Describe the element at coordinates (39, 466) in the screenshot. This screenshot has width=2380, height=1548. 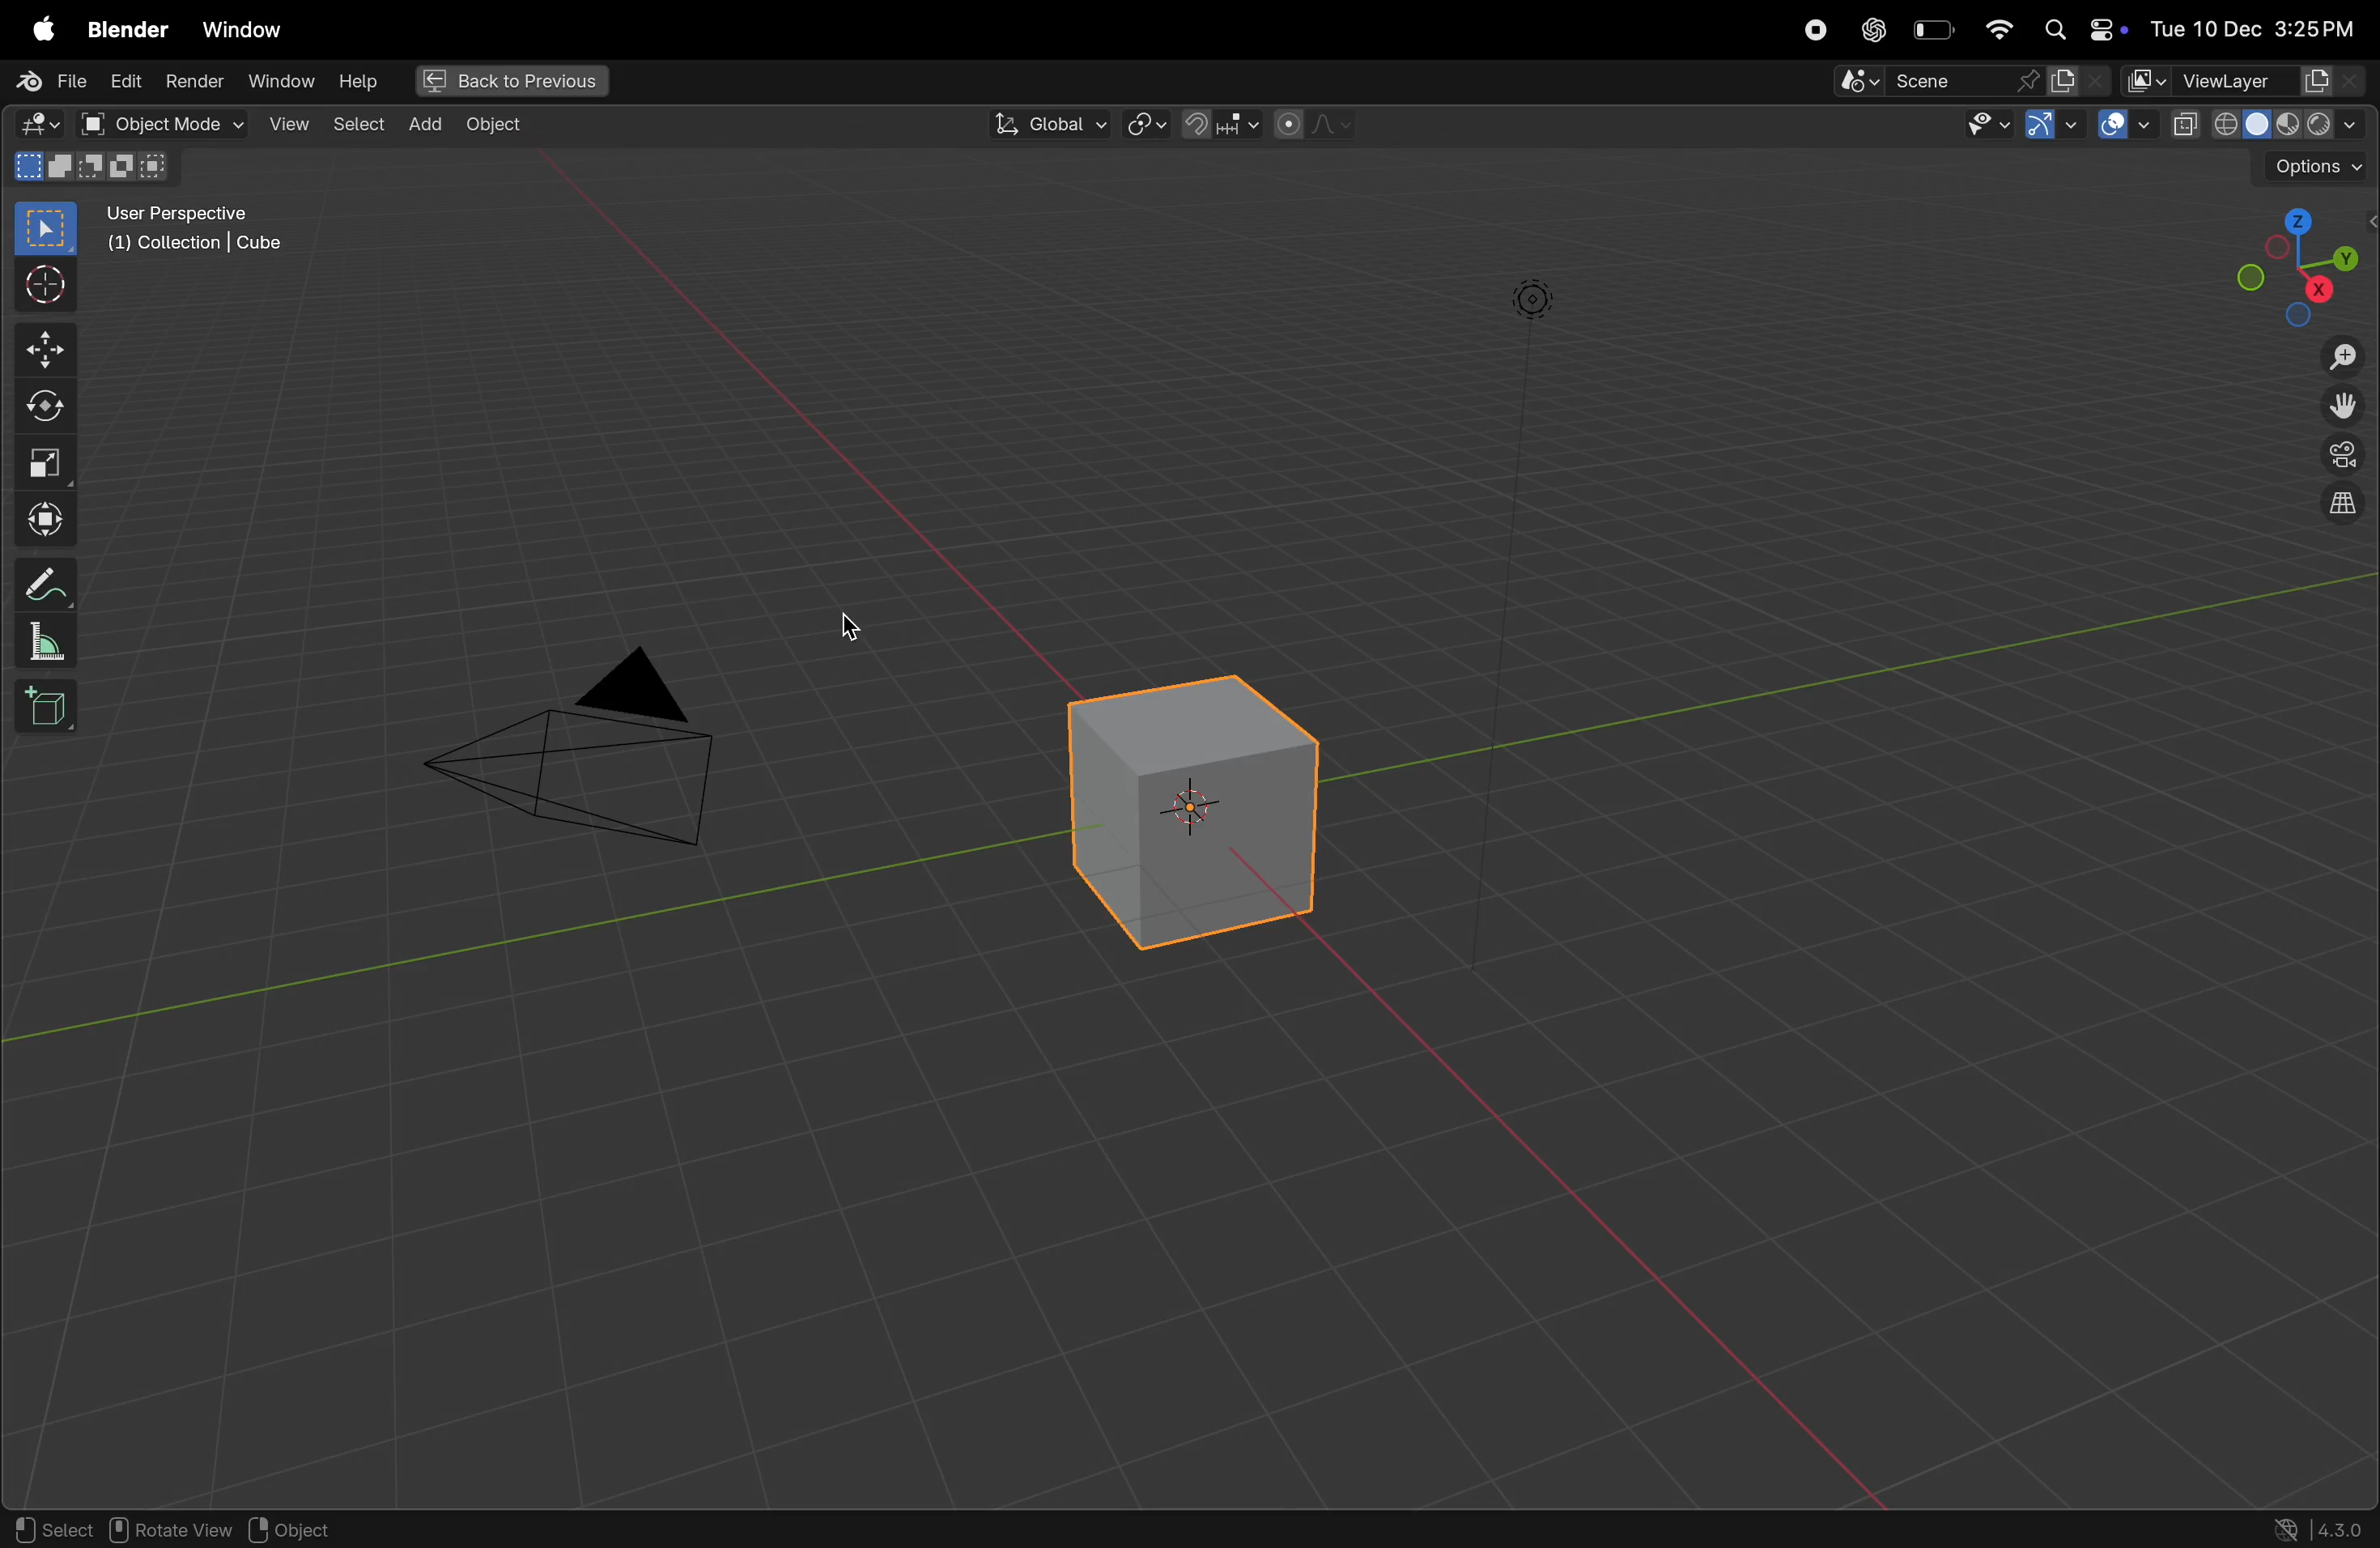
I see `scale` at that location.